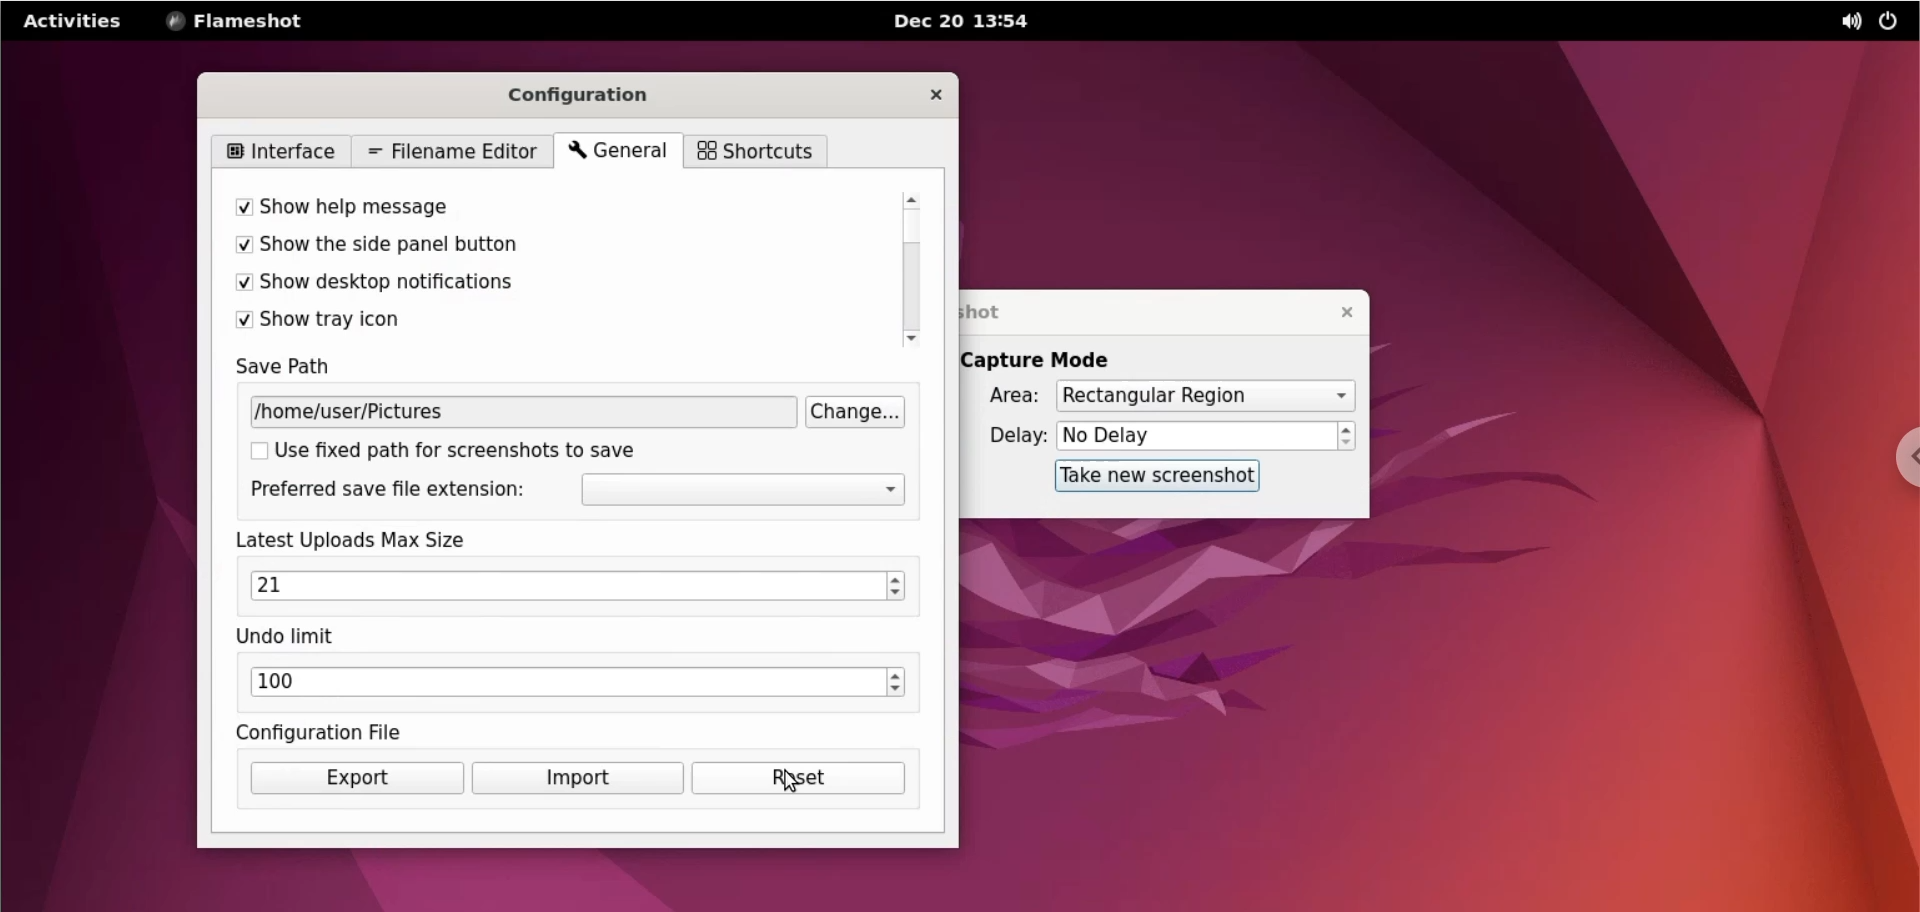 This screenshot has height=912, width=1920. What do you see at coordinates (565, 588) in the screenshot?
I see `max size text box` at bounding box center [565, 588].